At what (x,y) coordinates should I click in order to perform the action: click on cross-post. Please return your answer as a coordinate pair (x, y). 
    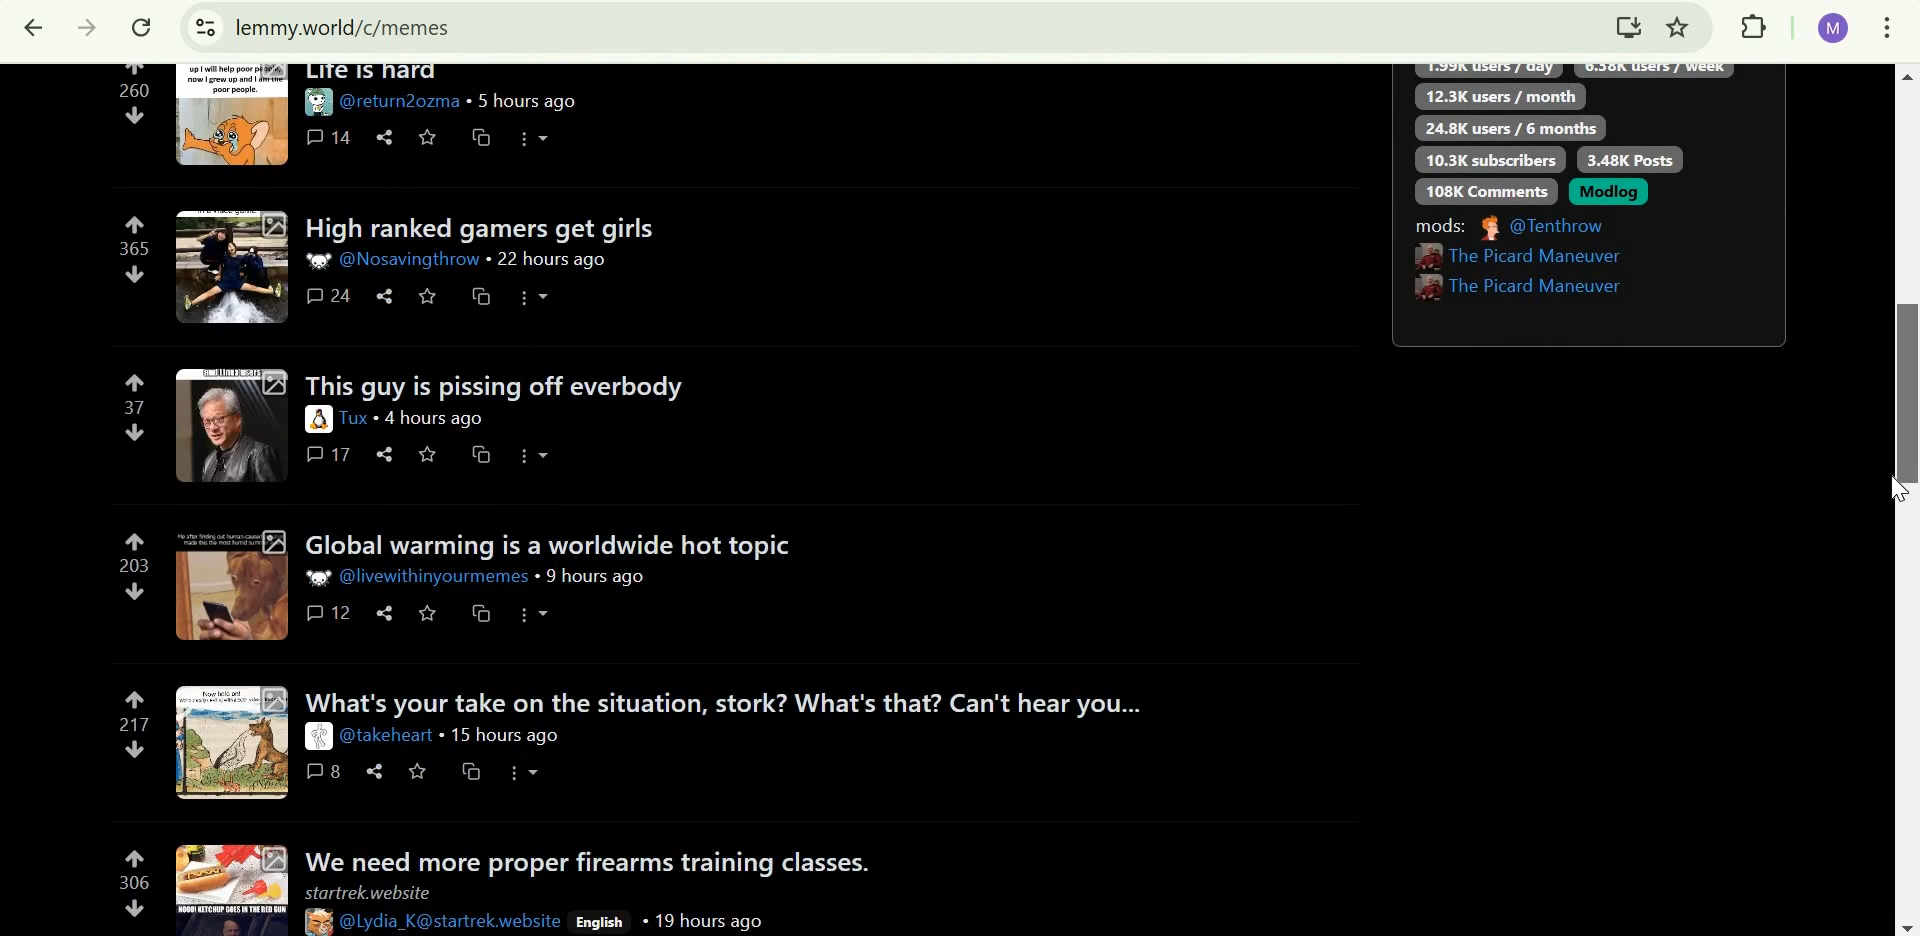
    Looking at the image, I should click on (471, 772).